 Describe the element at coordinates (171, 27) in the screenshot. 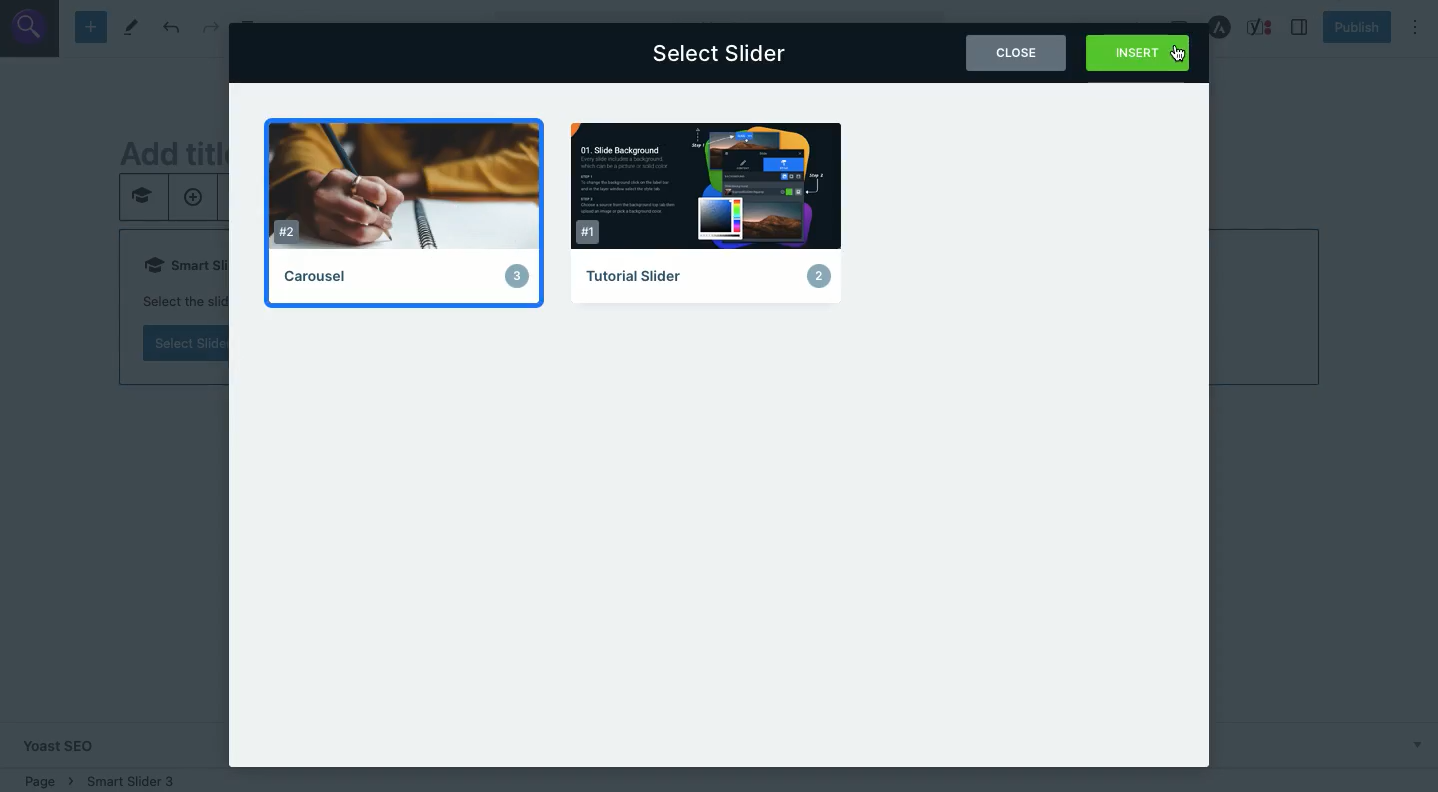

I see `Undo` at that location.